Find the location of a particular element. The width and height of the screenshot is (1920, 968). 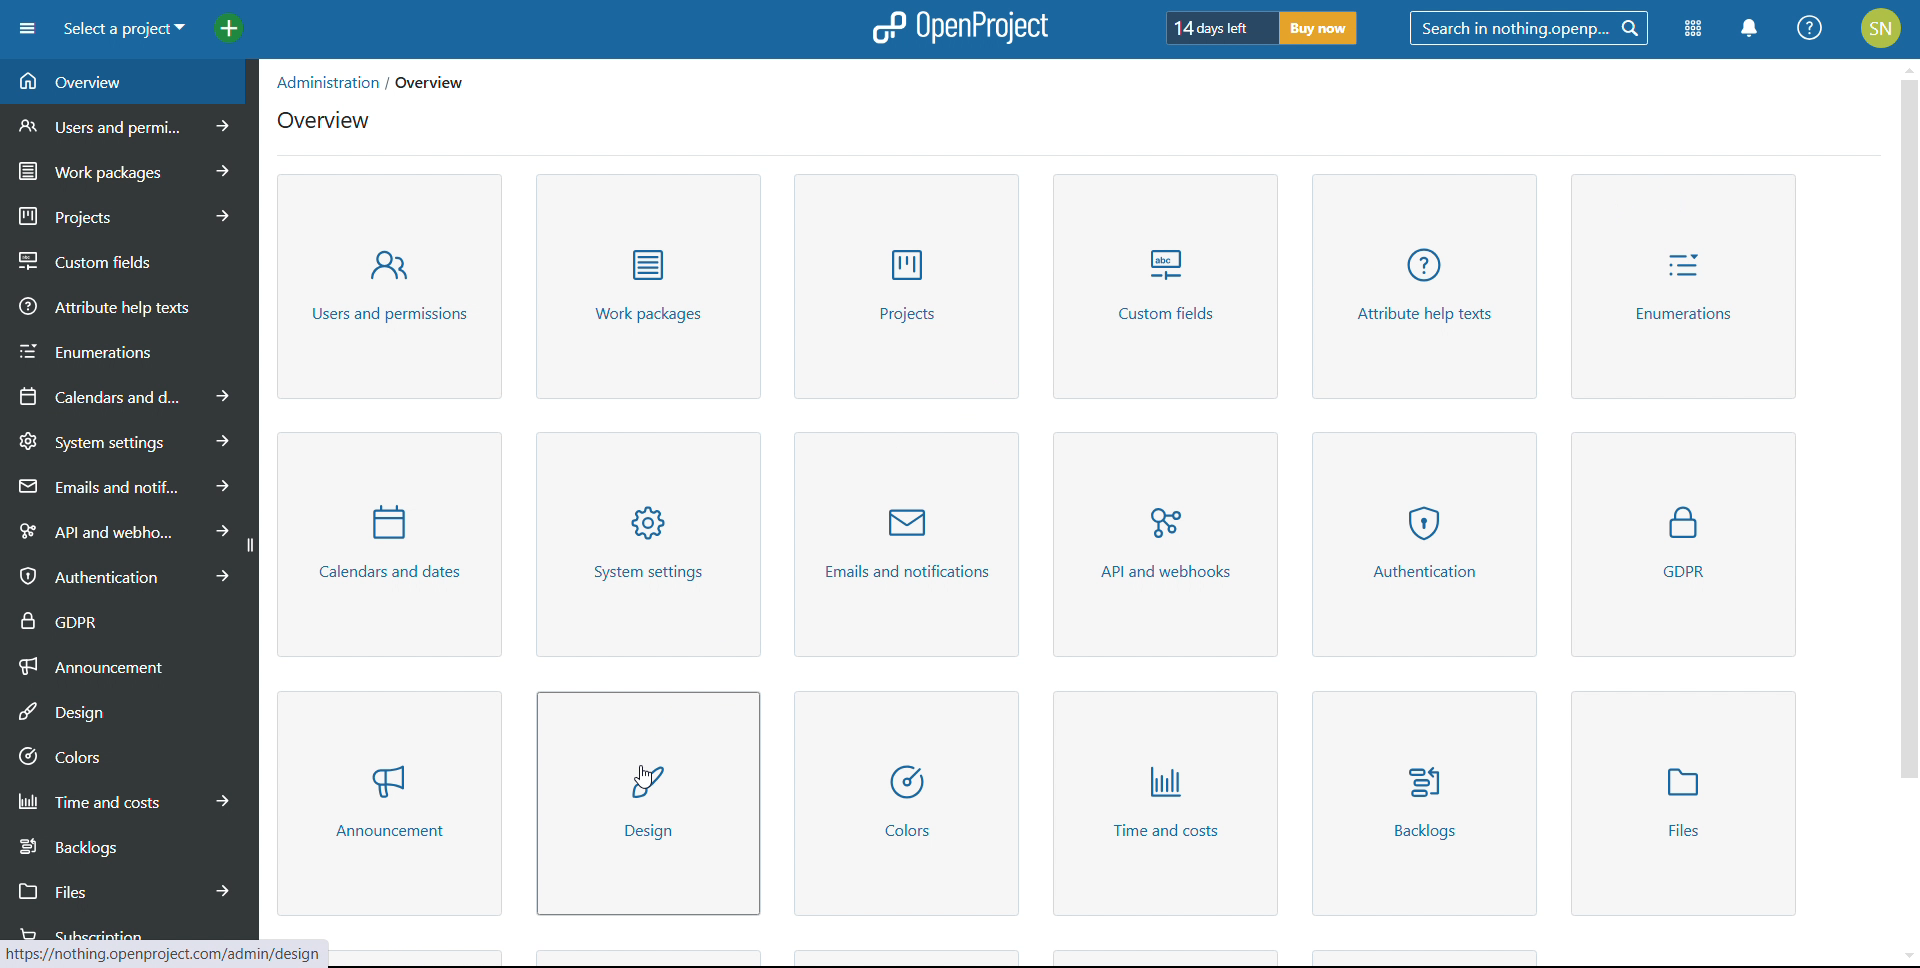

custom fields is located at coordinates (130, 256).